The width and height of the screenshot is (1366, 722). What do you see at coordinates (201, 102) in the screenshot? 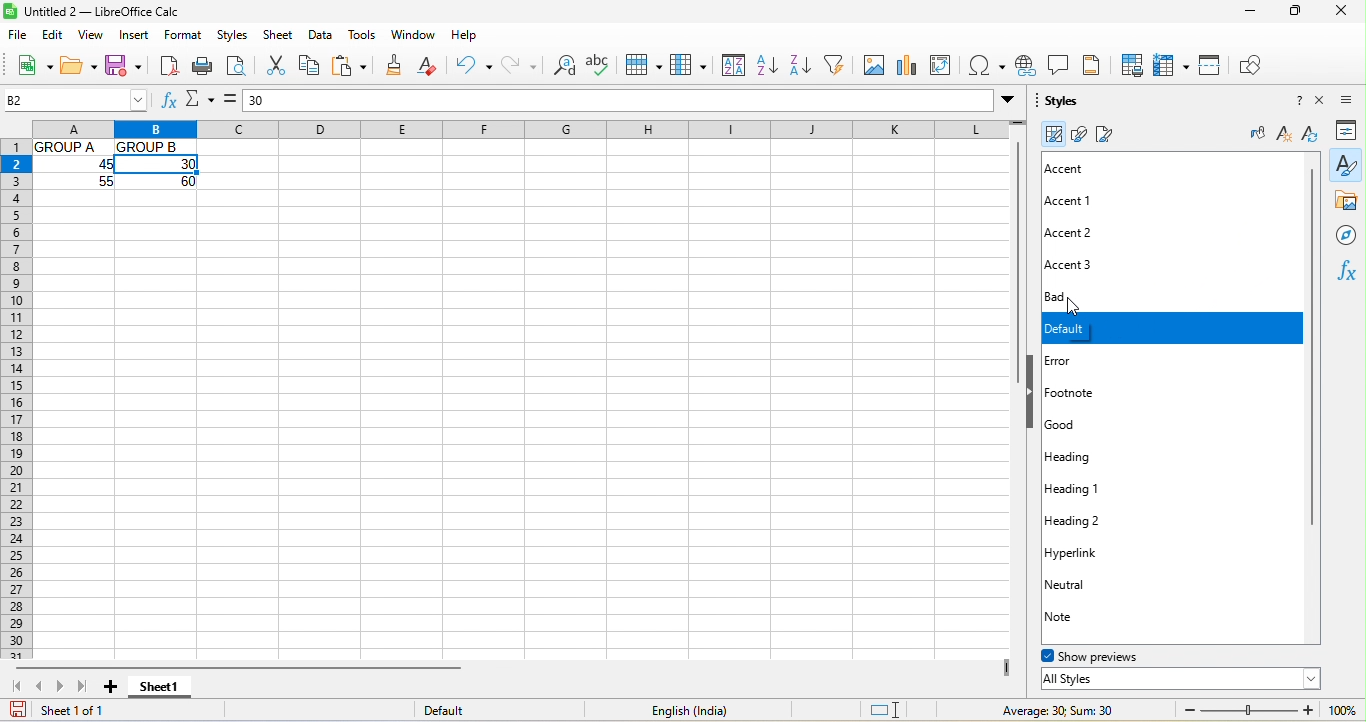
I see `select function` at bounding box center [201, 102].